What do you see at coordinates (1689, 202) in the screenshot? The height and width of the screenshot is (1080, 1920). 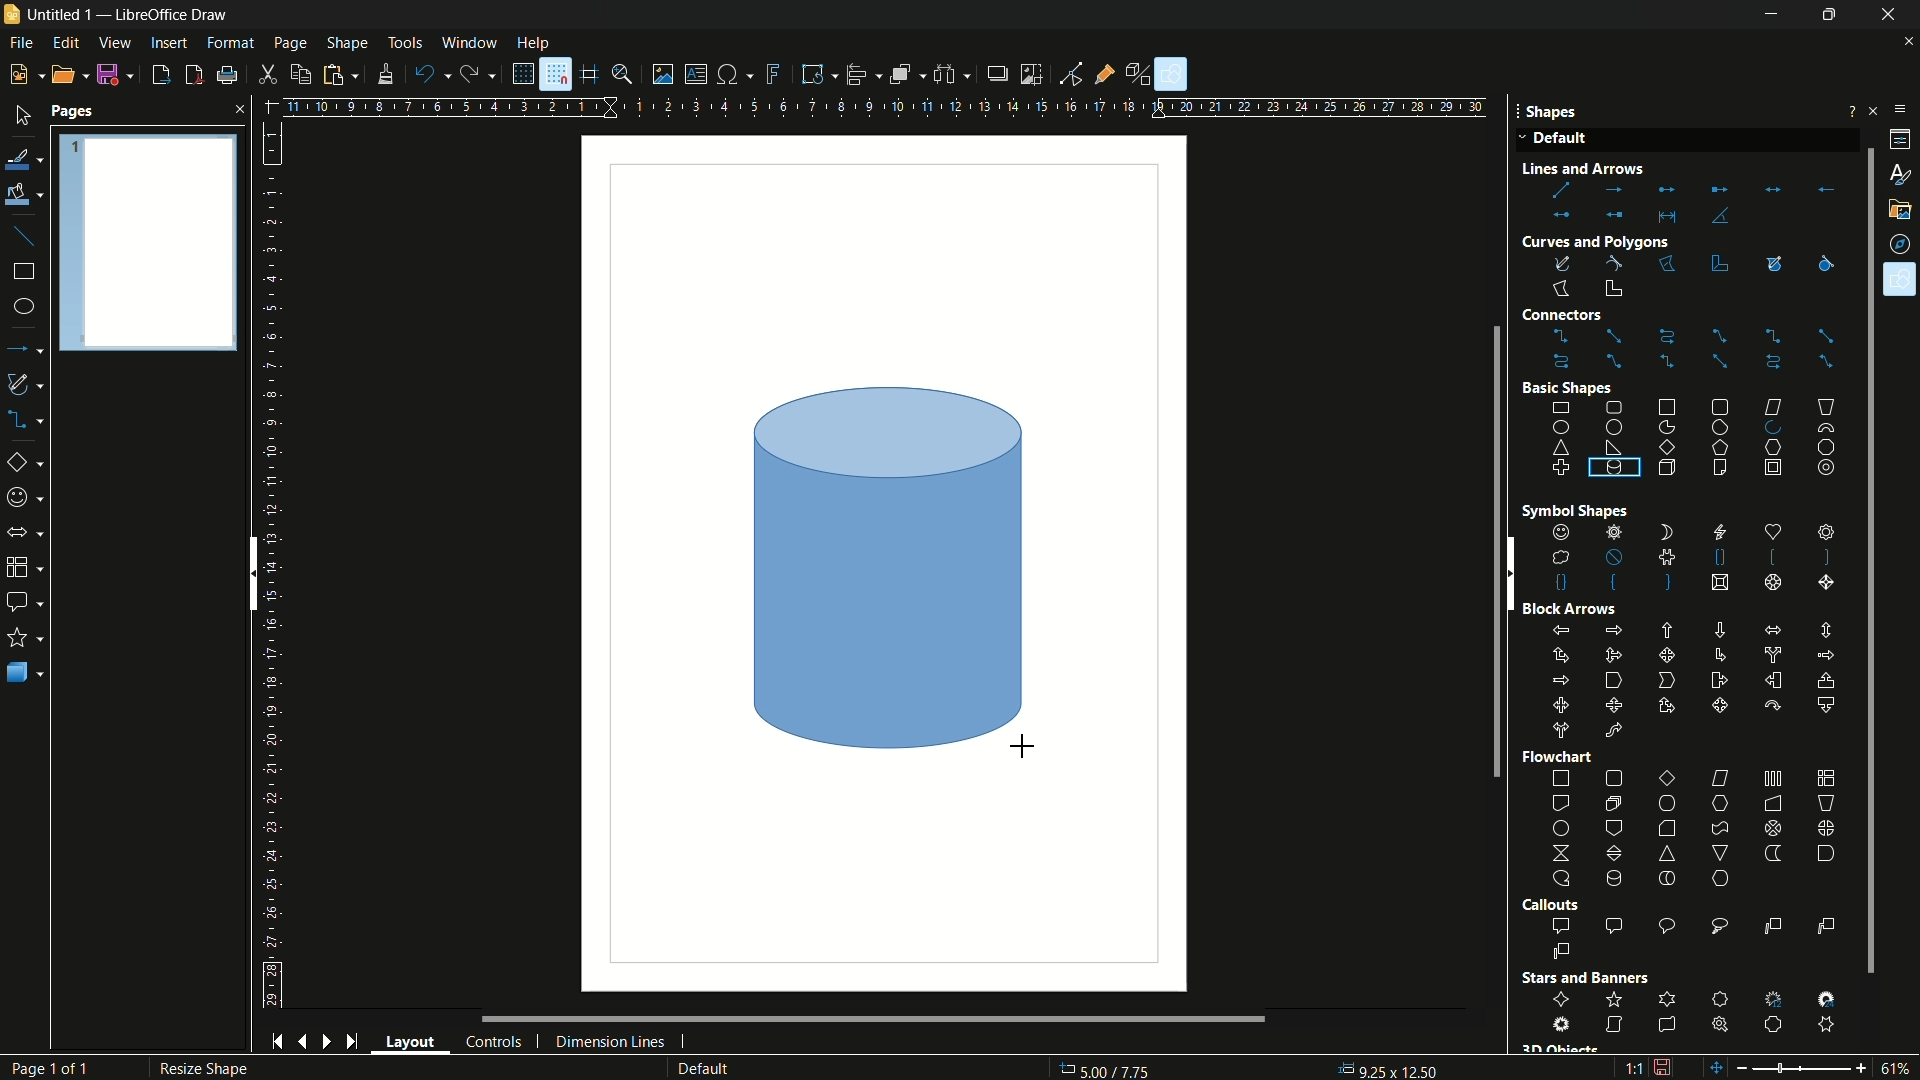 I see `lines and arrows` at bounding box center [1689, 202].